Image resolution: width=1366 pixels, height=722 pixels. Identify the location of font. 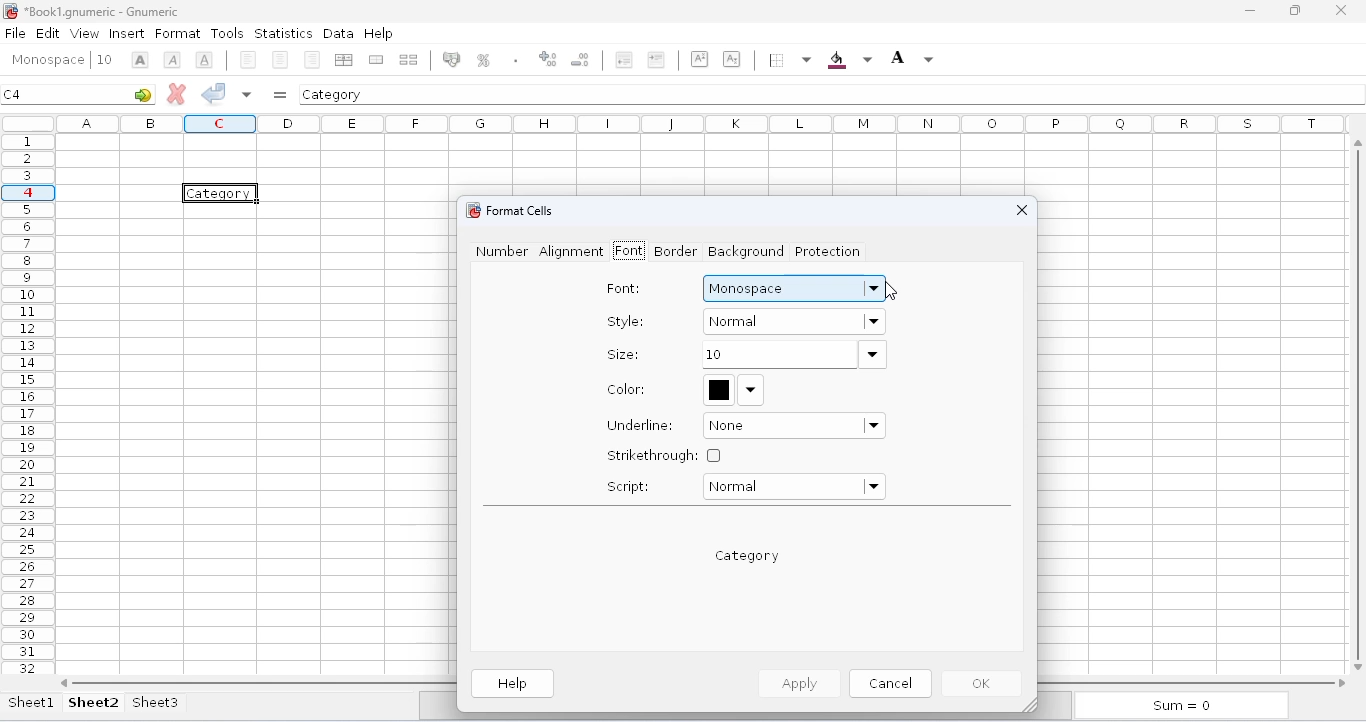
(628, 251).